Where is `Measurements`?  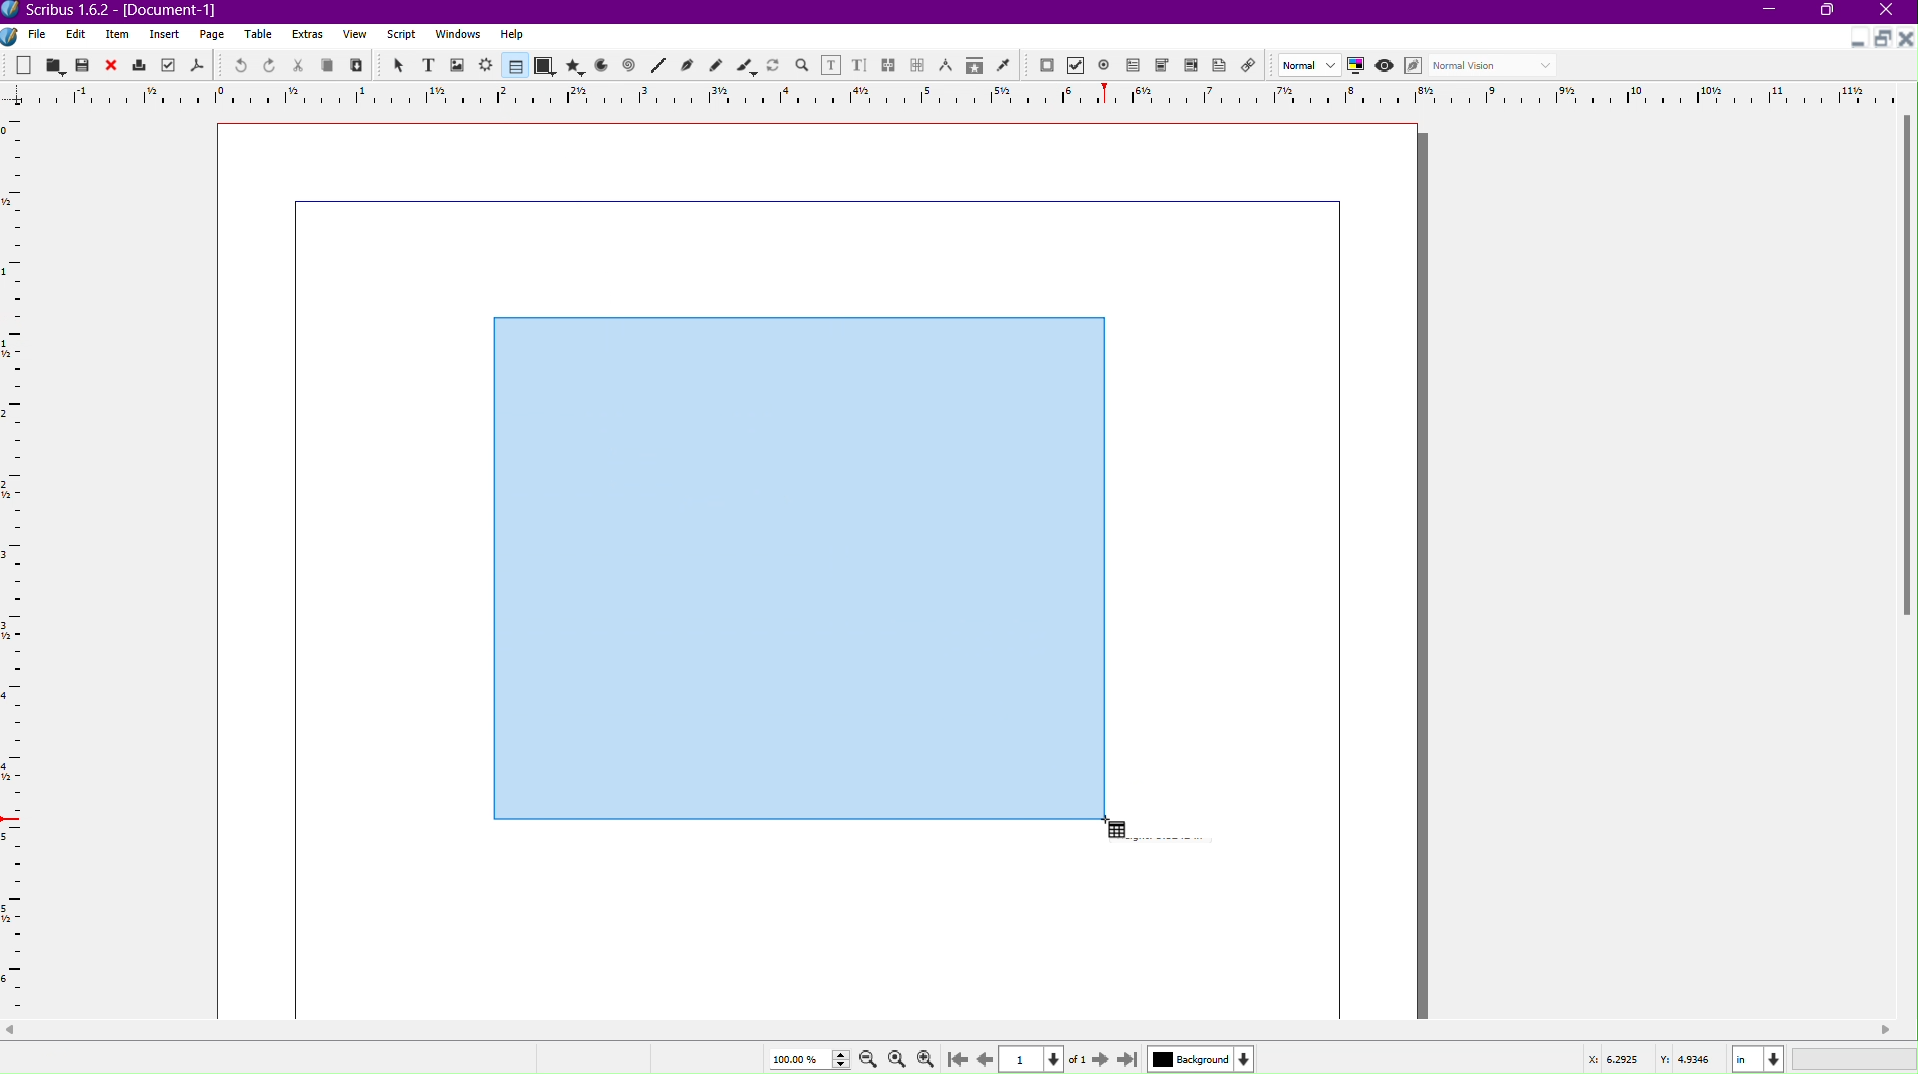 Measurements is located at coordinates (948, 65).